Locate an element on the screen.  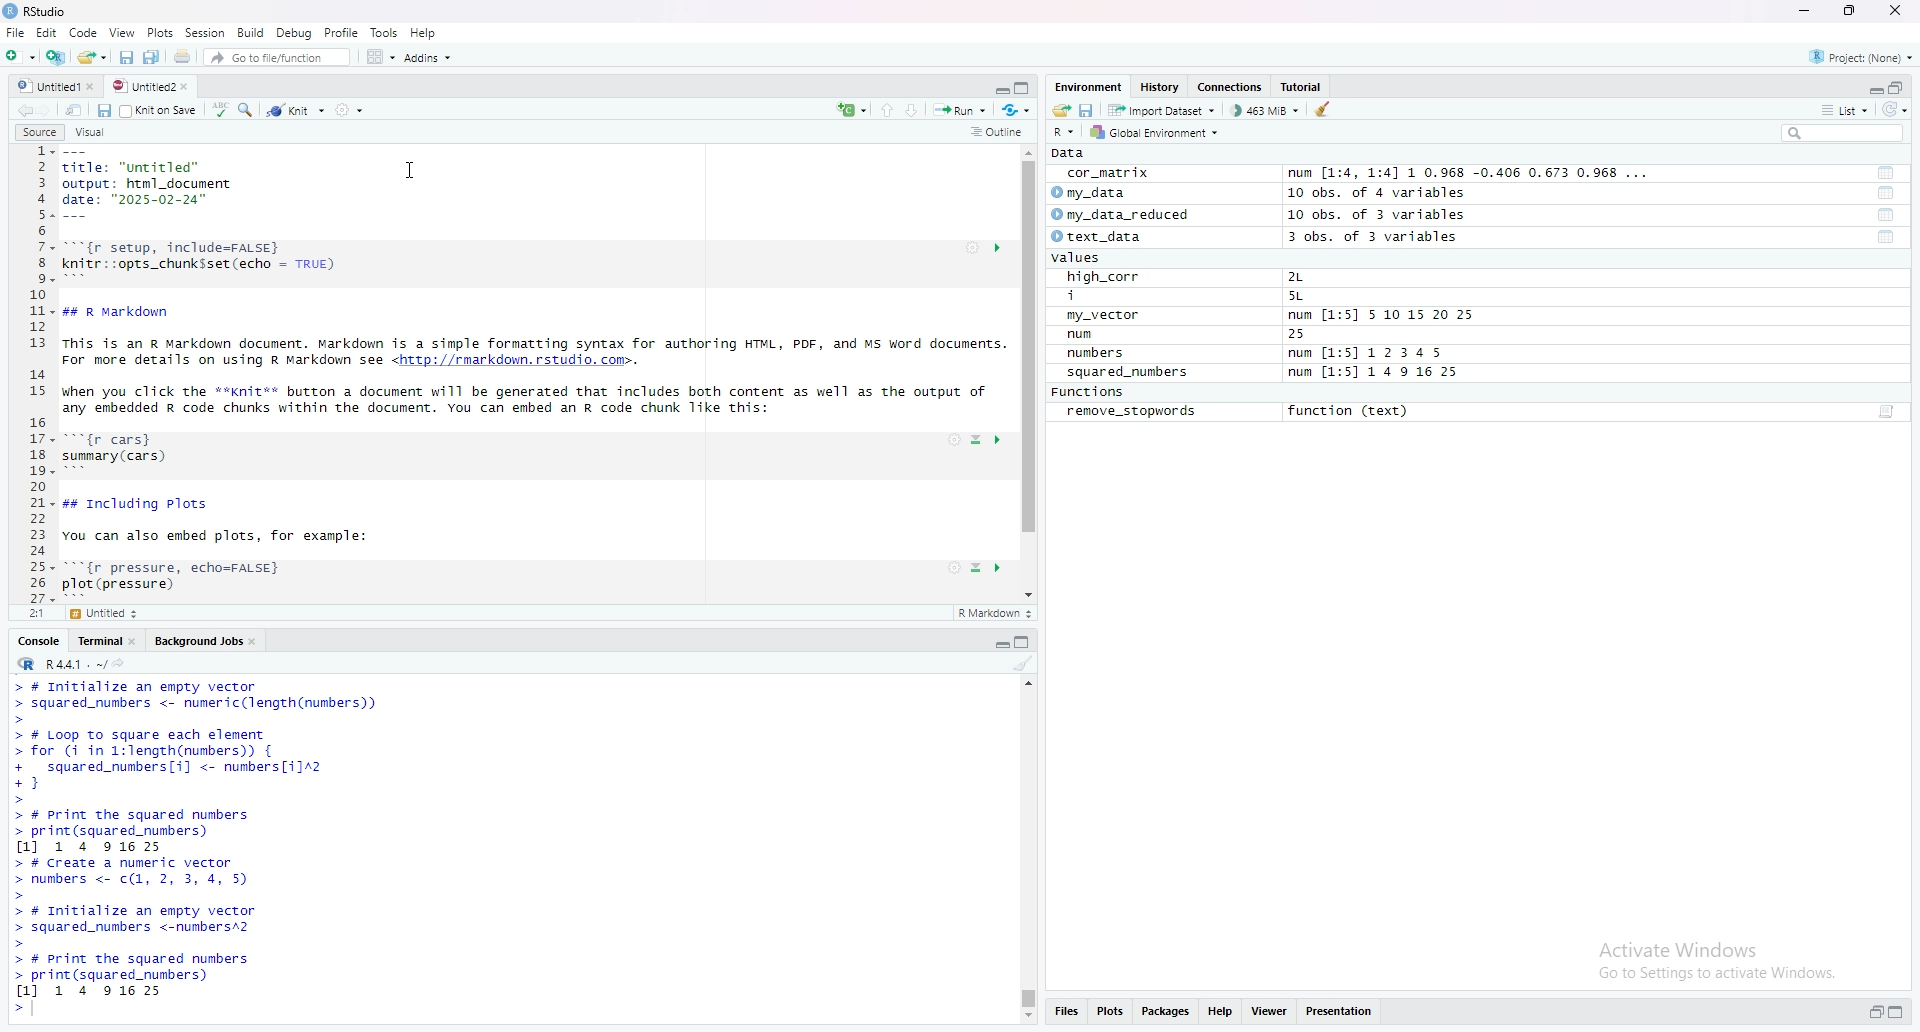
File is located at coordinates (13, 32).